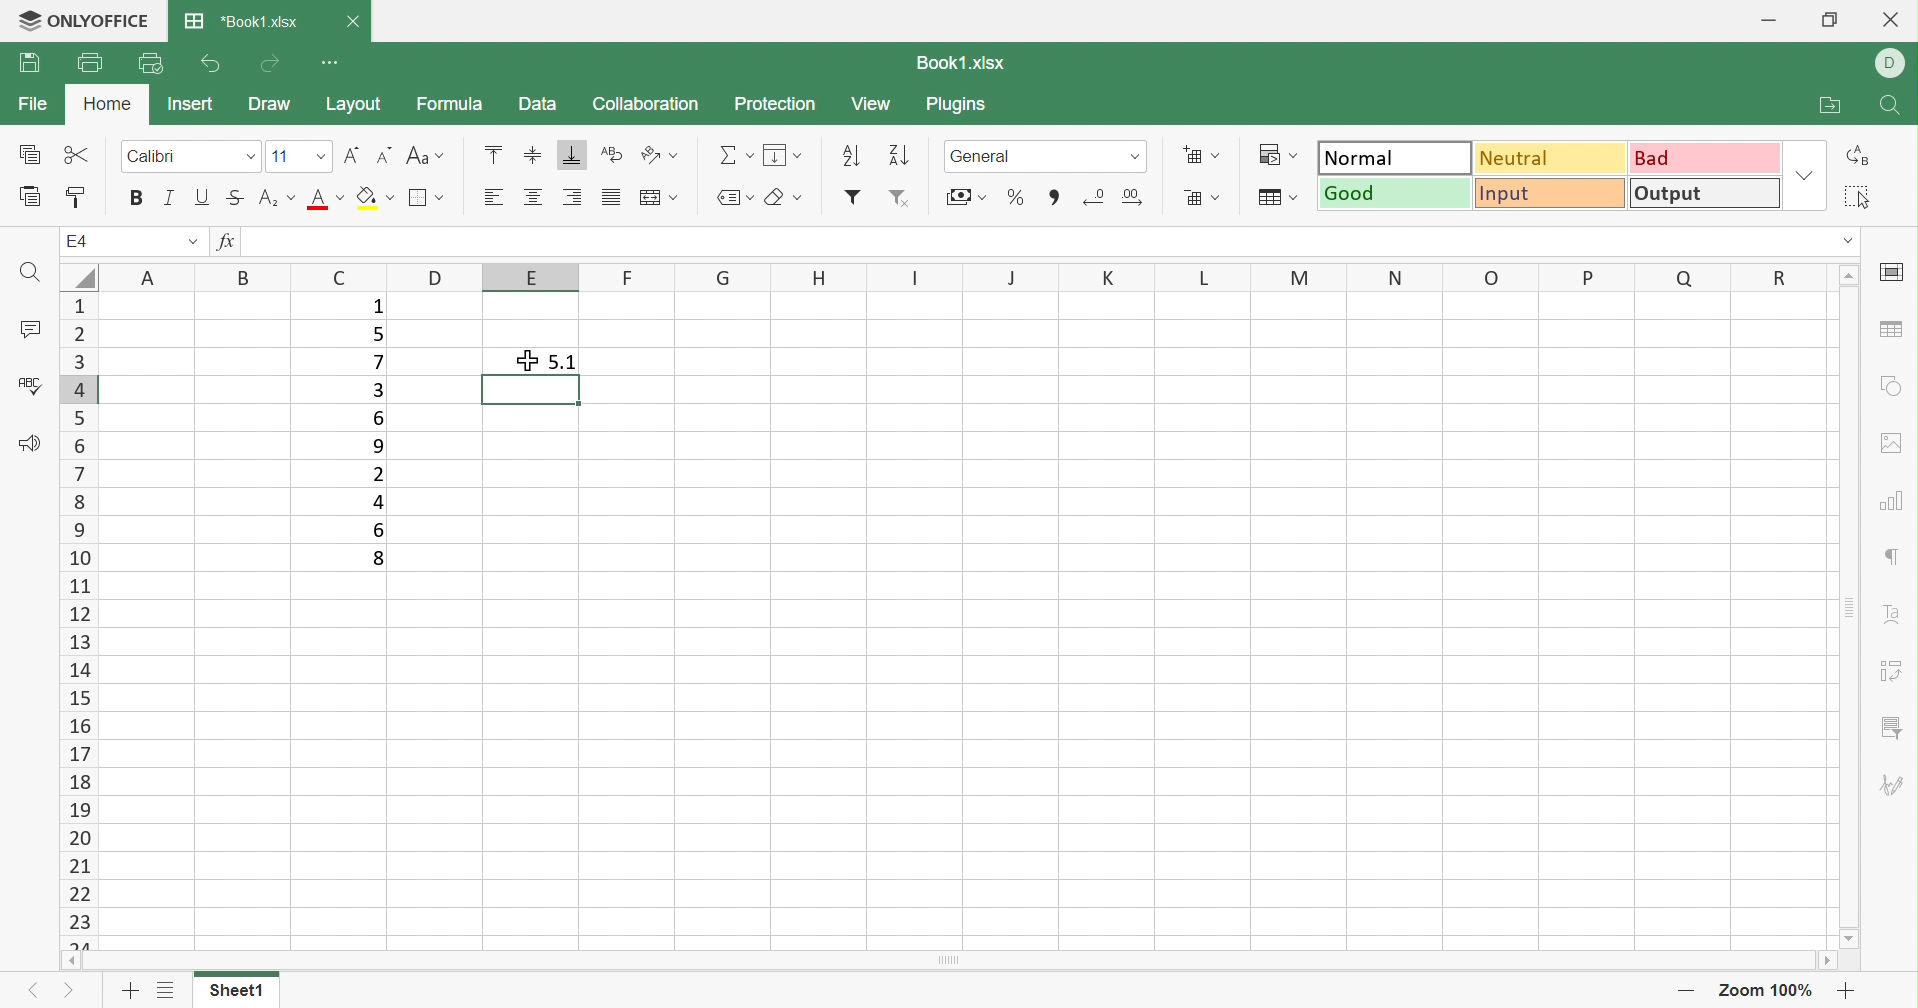 The height and width of the screenshot is (1008, 1918). Describe the element at coordinates (1895, 502) in the screenshot. I see `chart settings` at that location.